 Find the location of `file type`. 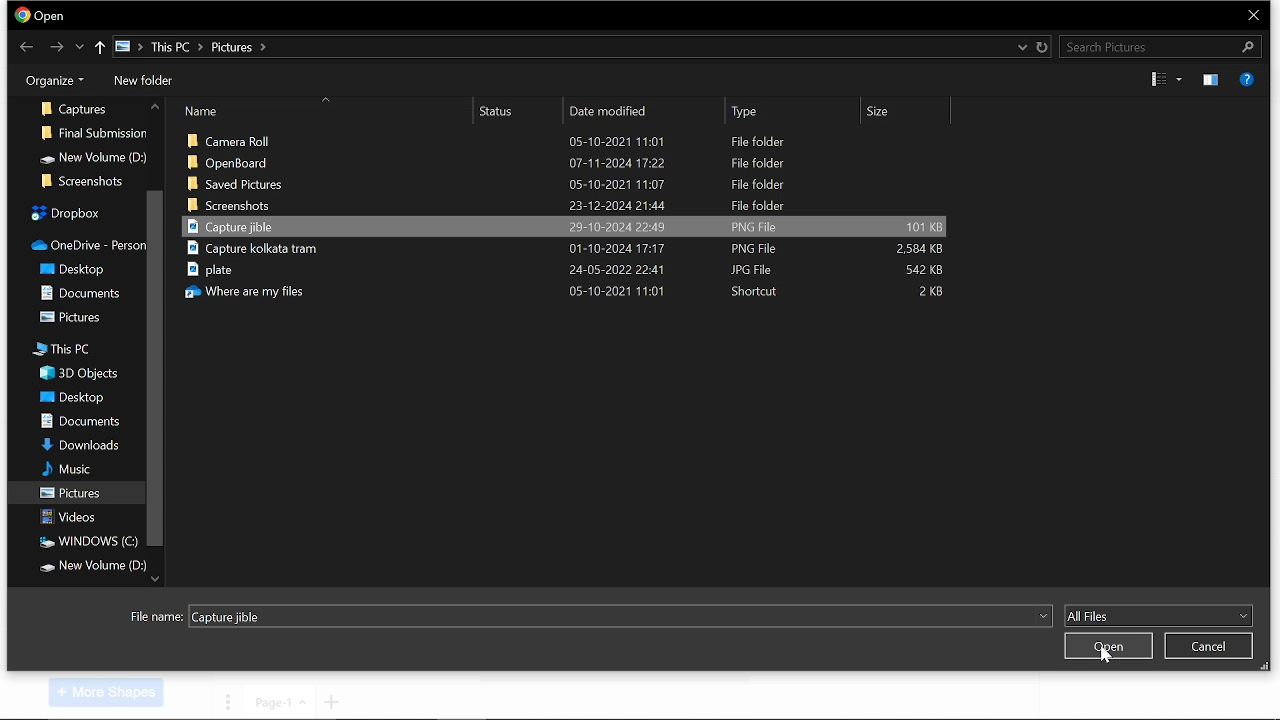

file type is located at coordinates (1158, 616).